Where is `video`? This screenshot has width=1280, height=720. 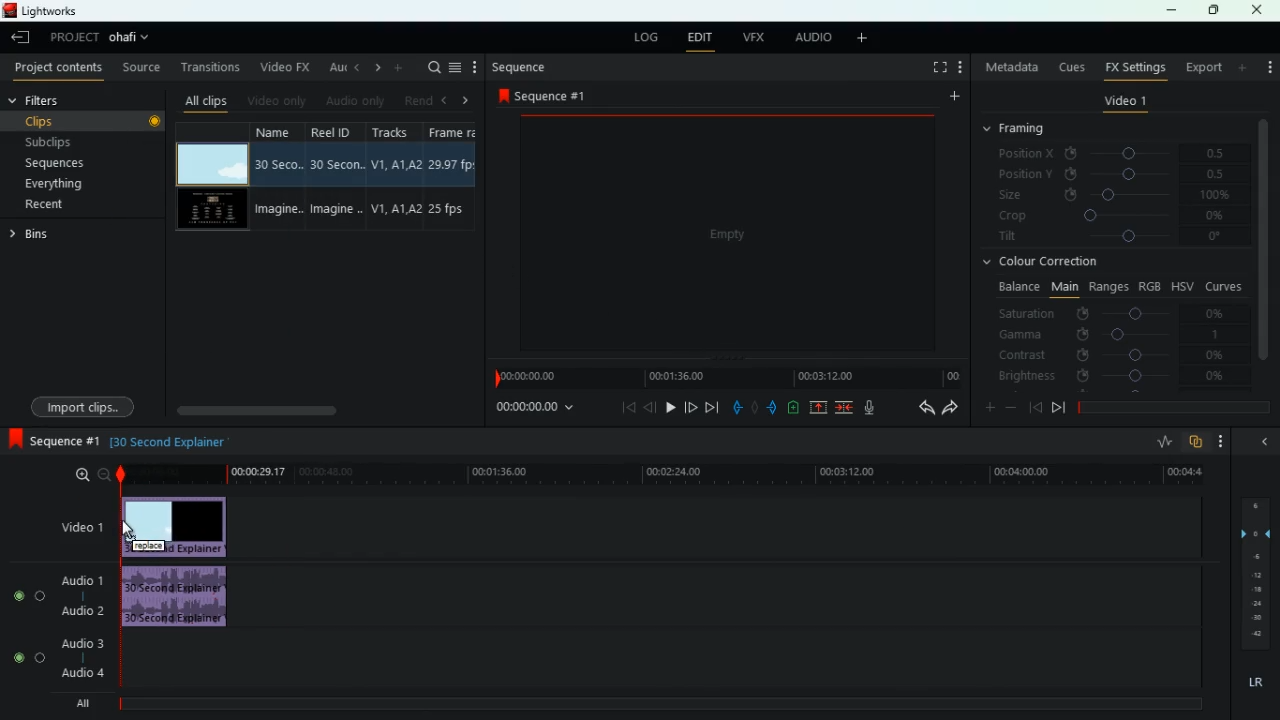
video is located at coordinates (211, 164).